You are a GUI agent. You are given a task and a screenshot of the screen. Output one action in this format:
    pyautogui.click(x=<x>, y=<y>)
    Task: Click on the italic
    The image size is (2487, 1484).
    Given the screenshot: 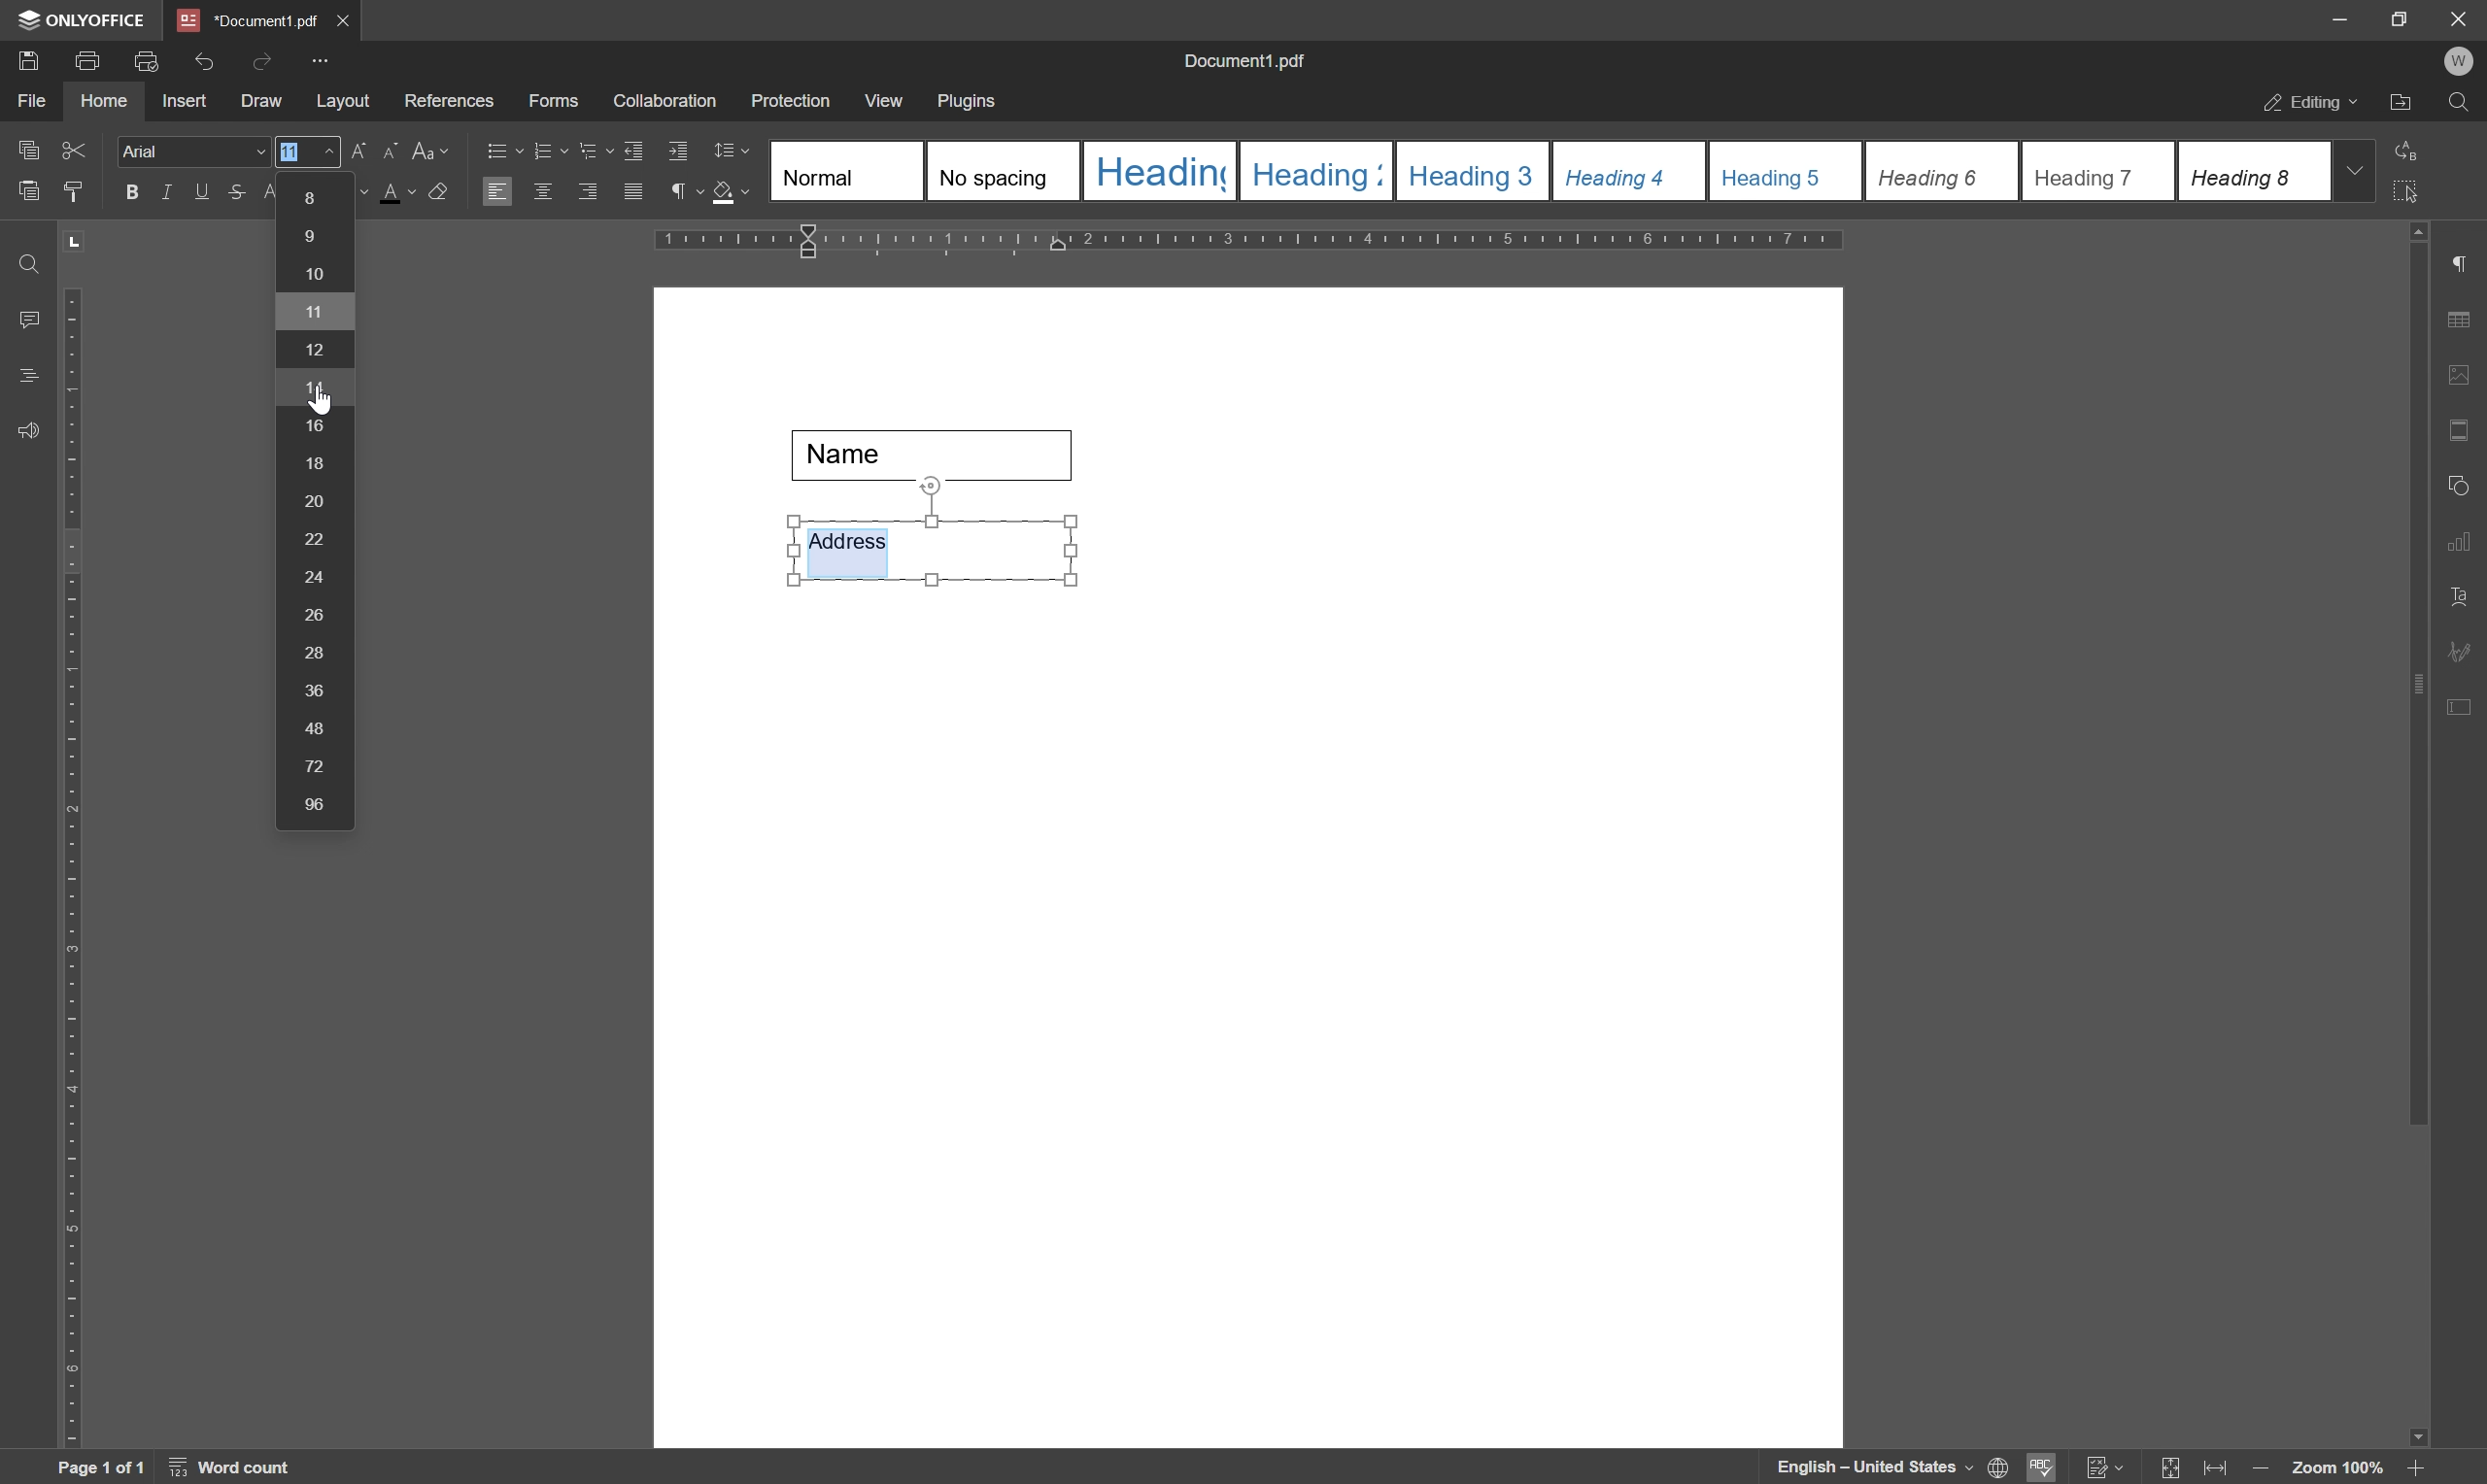 What is the action you would take?
    pyautogui.click(x=163, y=191)
    